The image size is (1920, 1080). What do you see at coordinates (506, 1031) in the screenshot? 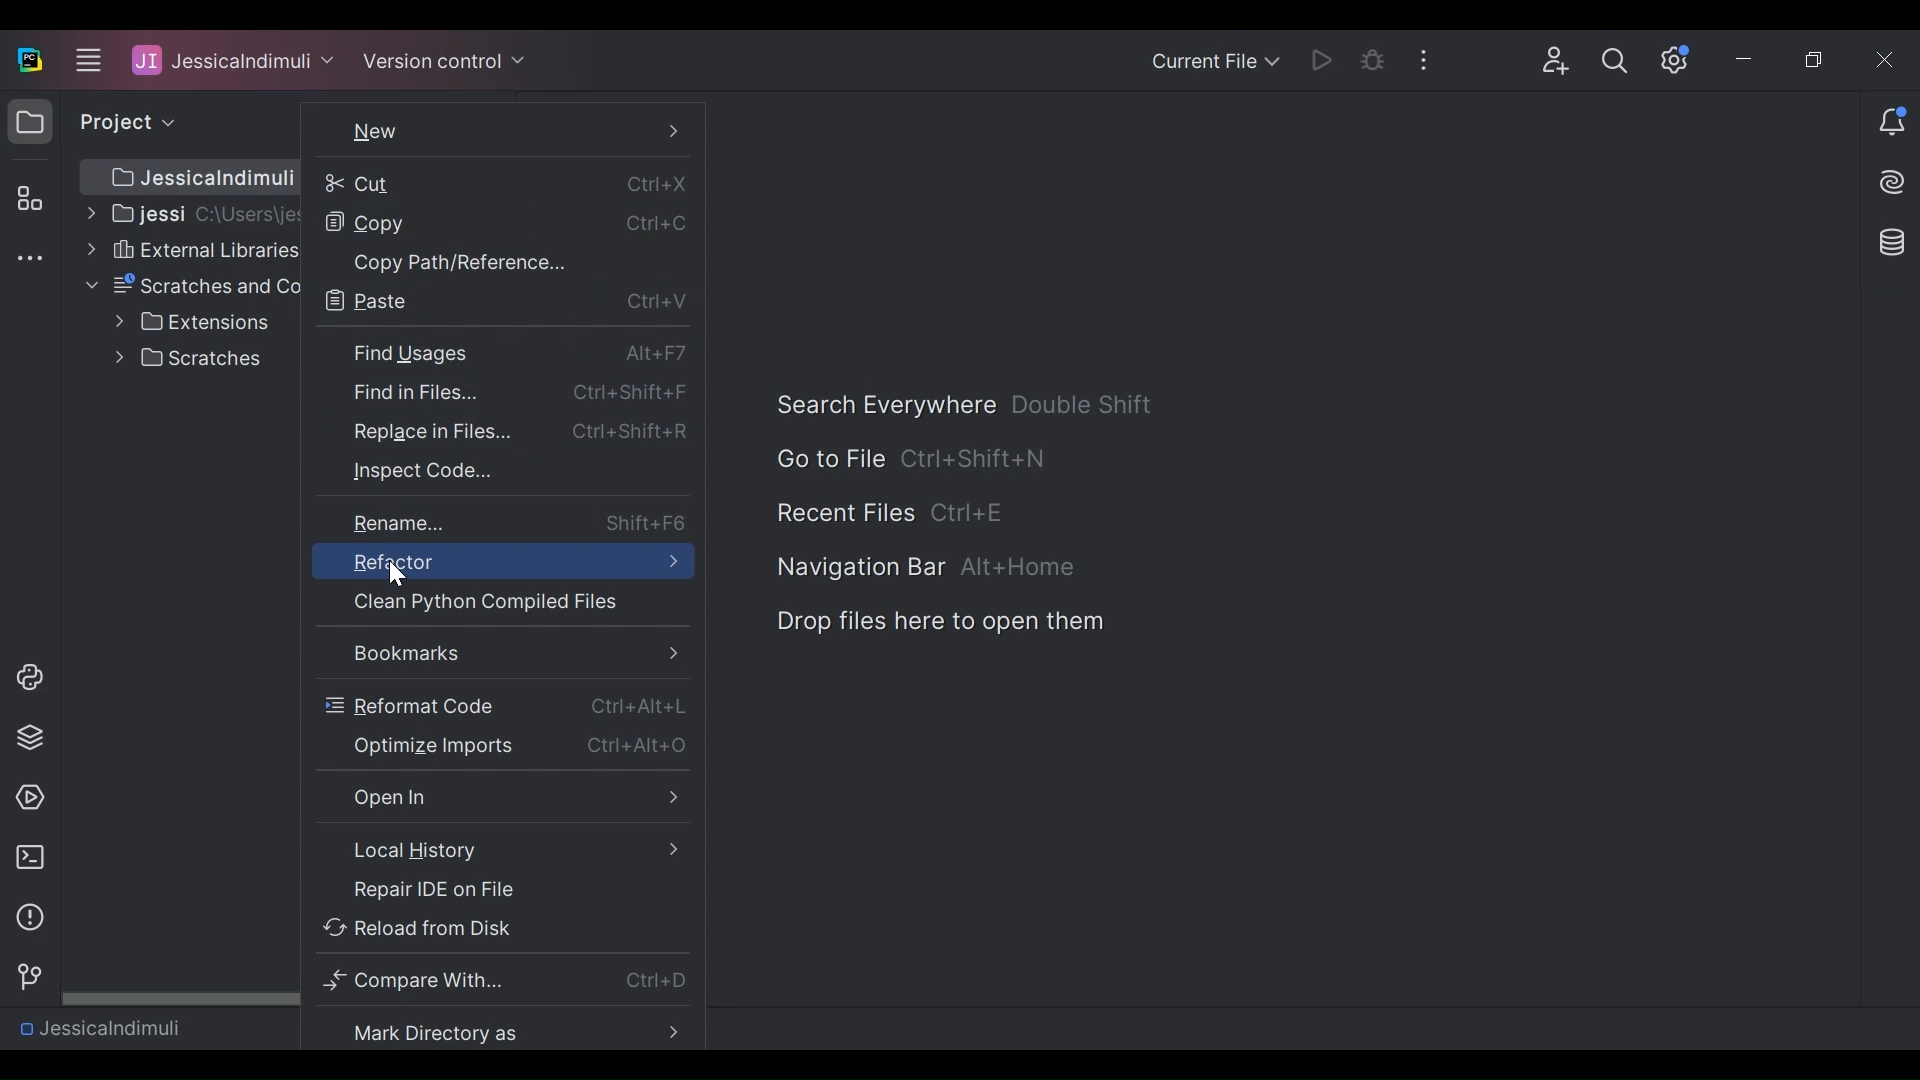
I see `Mark Directory as` at bounding box center [506, 1031].